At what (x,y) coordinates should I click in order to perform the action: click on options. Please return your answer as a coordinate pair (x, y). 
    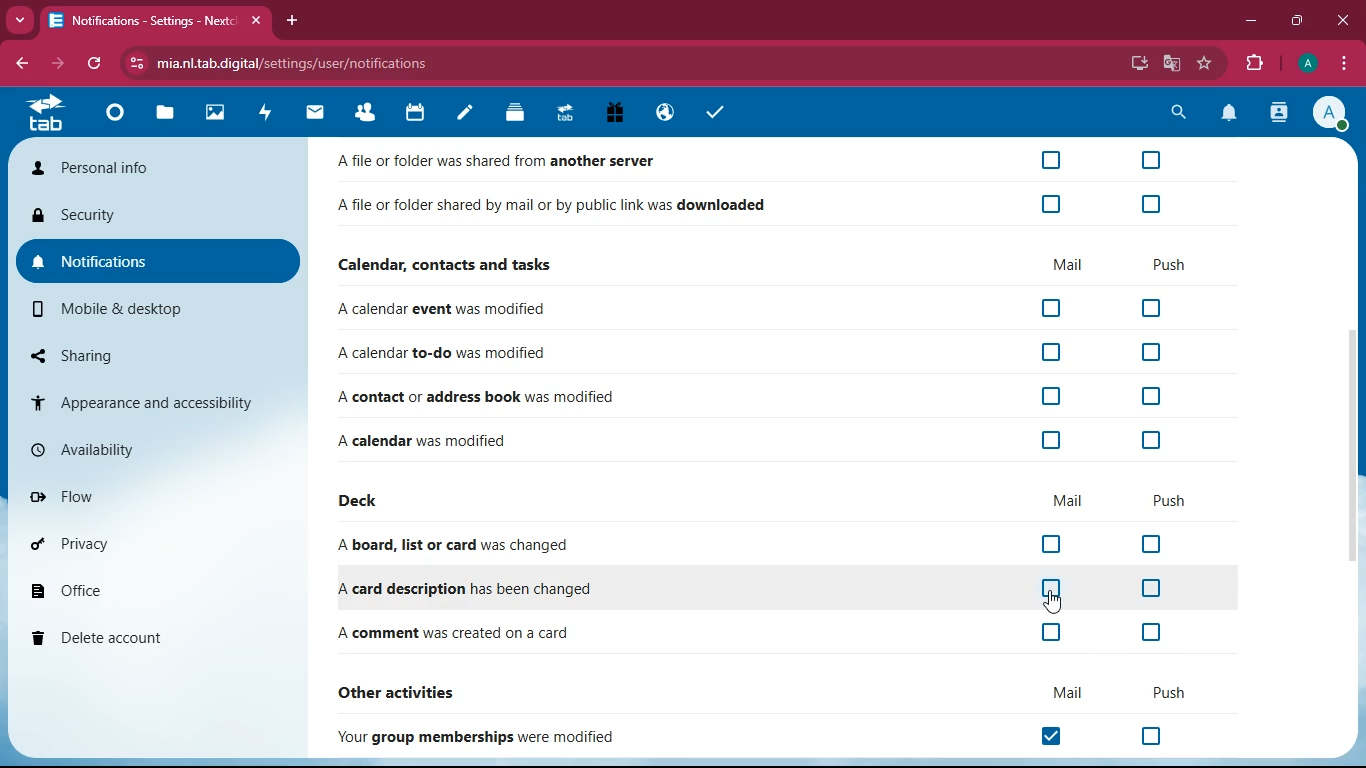
    Looking at the image, I should click on (1344, 63).